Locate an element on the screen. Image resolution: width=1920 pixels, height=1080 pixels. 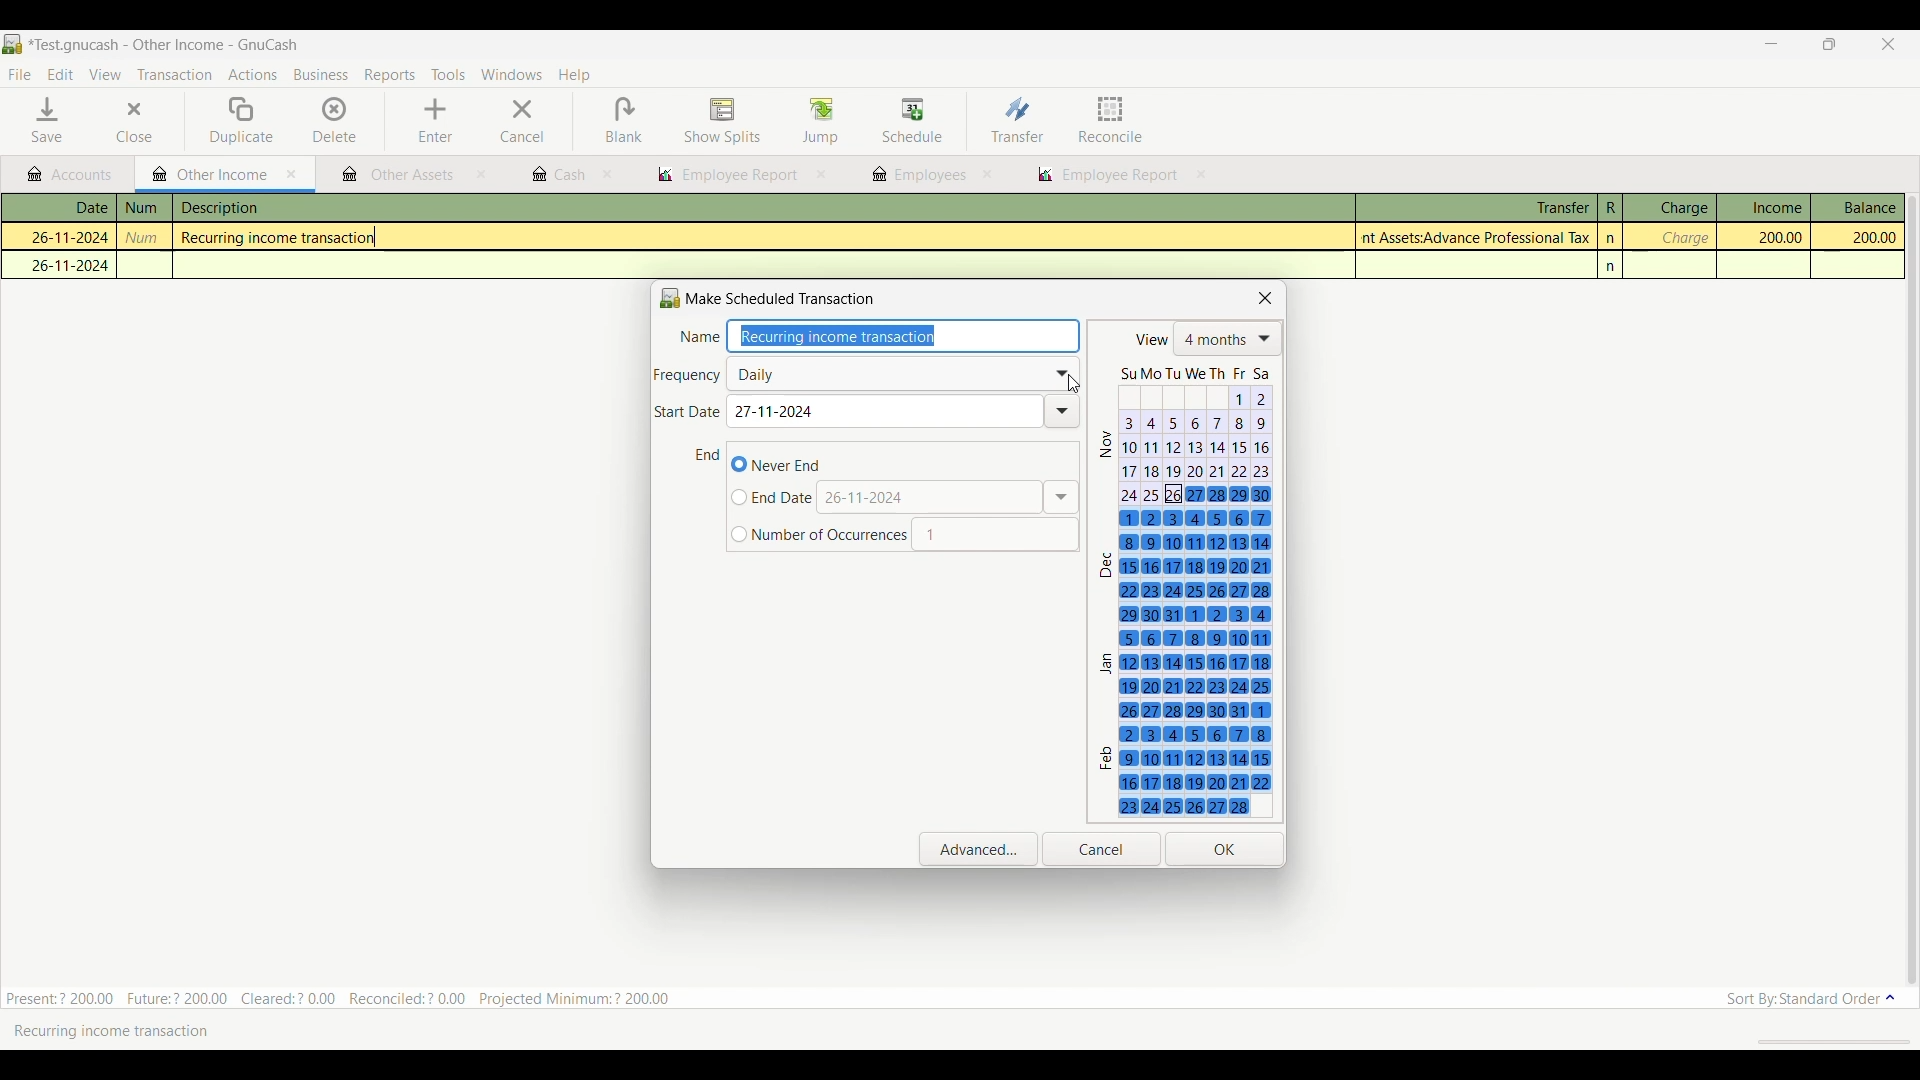
Edit menu is located at coordinates (60, 75).